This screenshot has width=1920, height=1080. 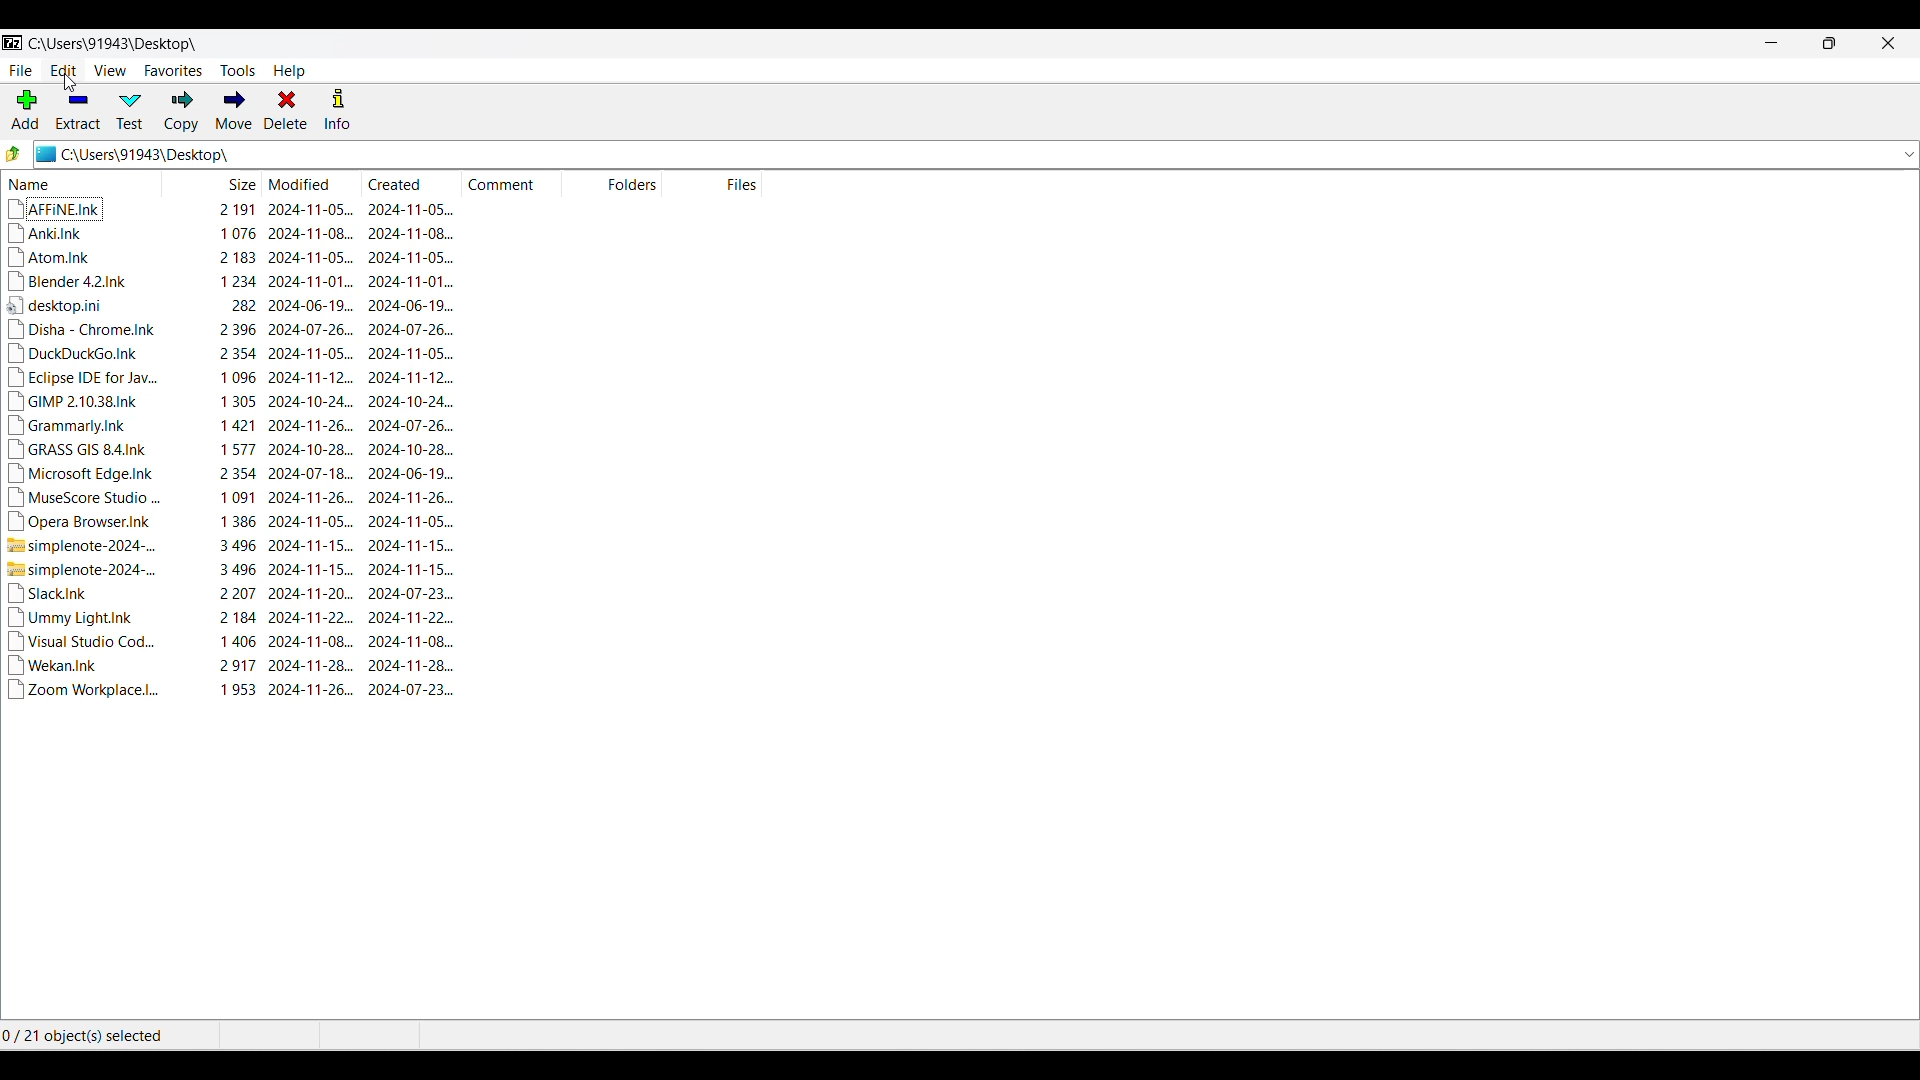 What do you see at coordinates (77, 184) in the screenshot?
I see `Name column` at bounding box center [77, 184].